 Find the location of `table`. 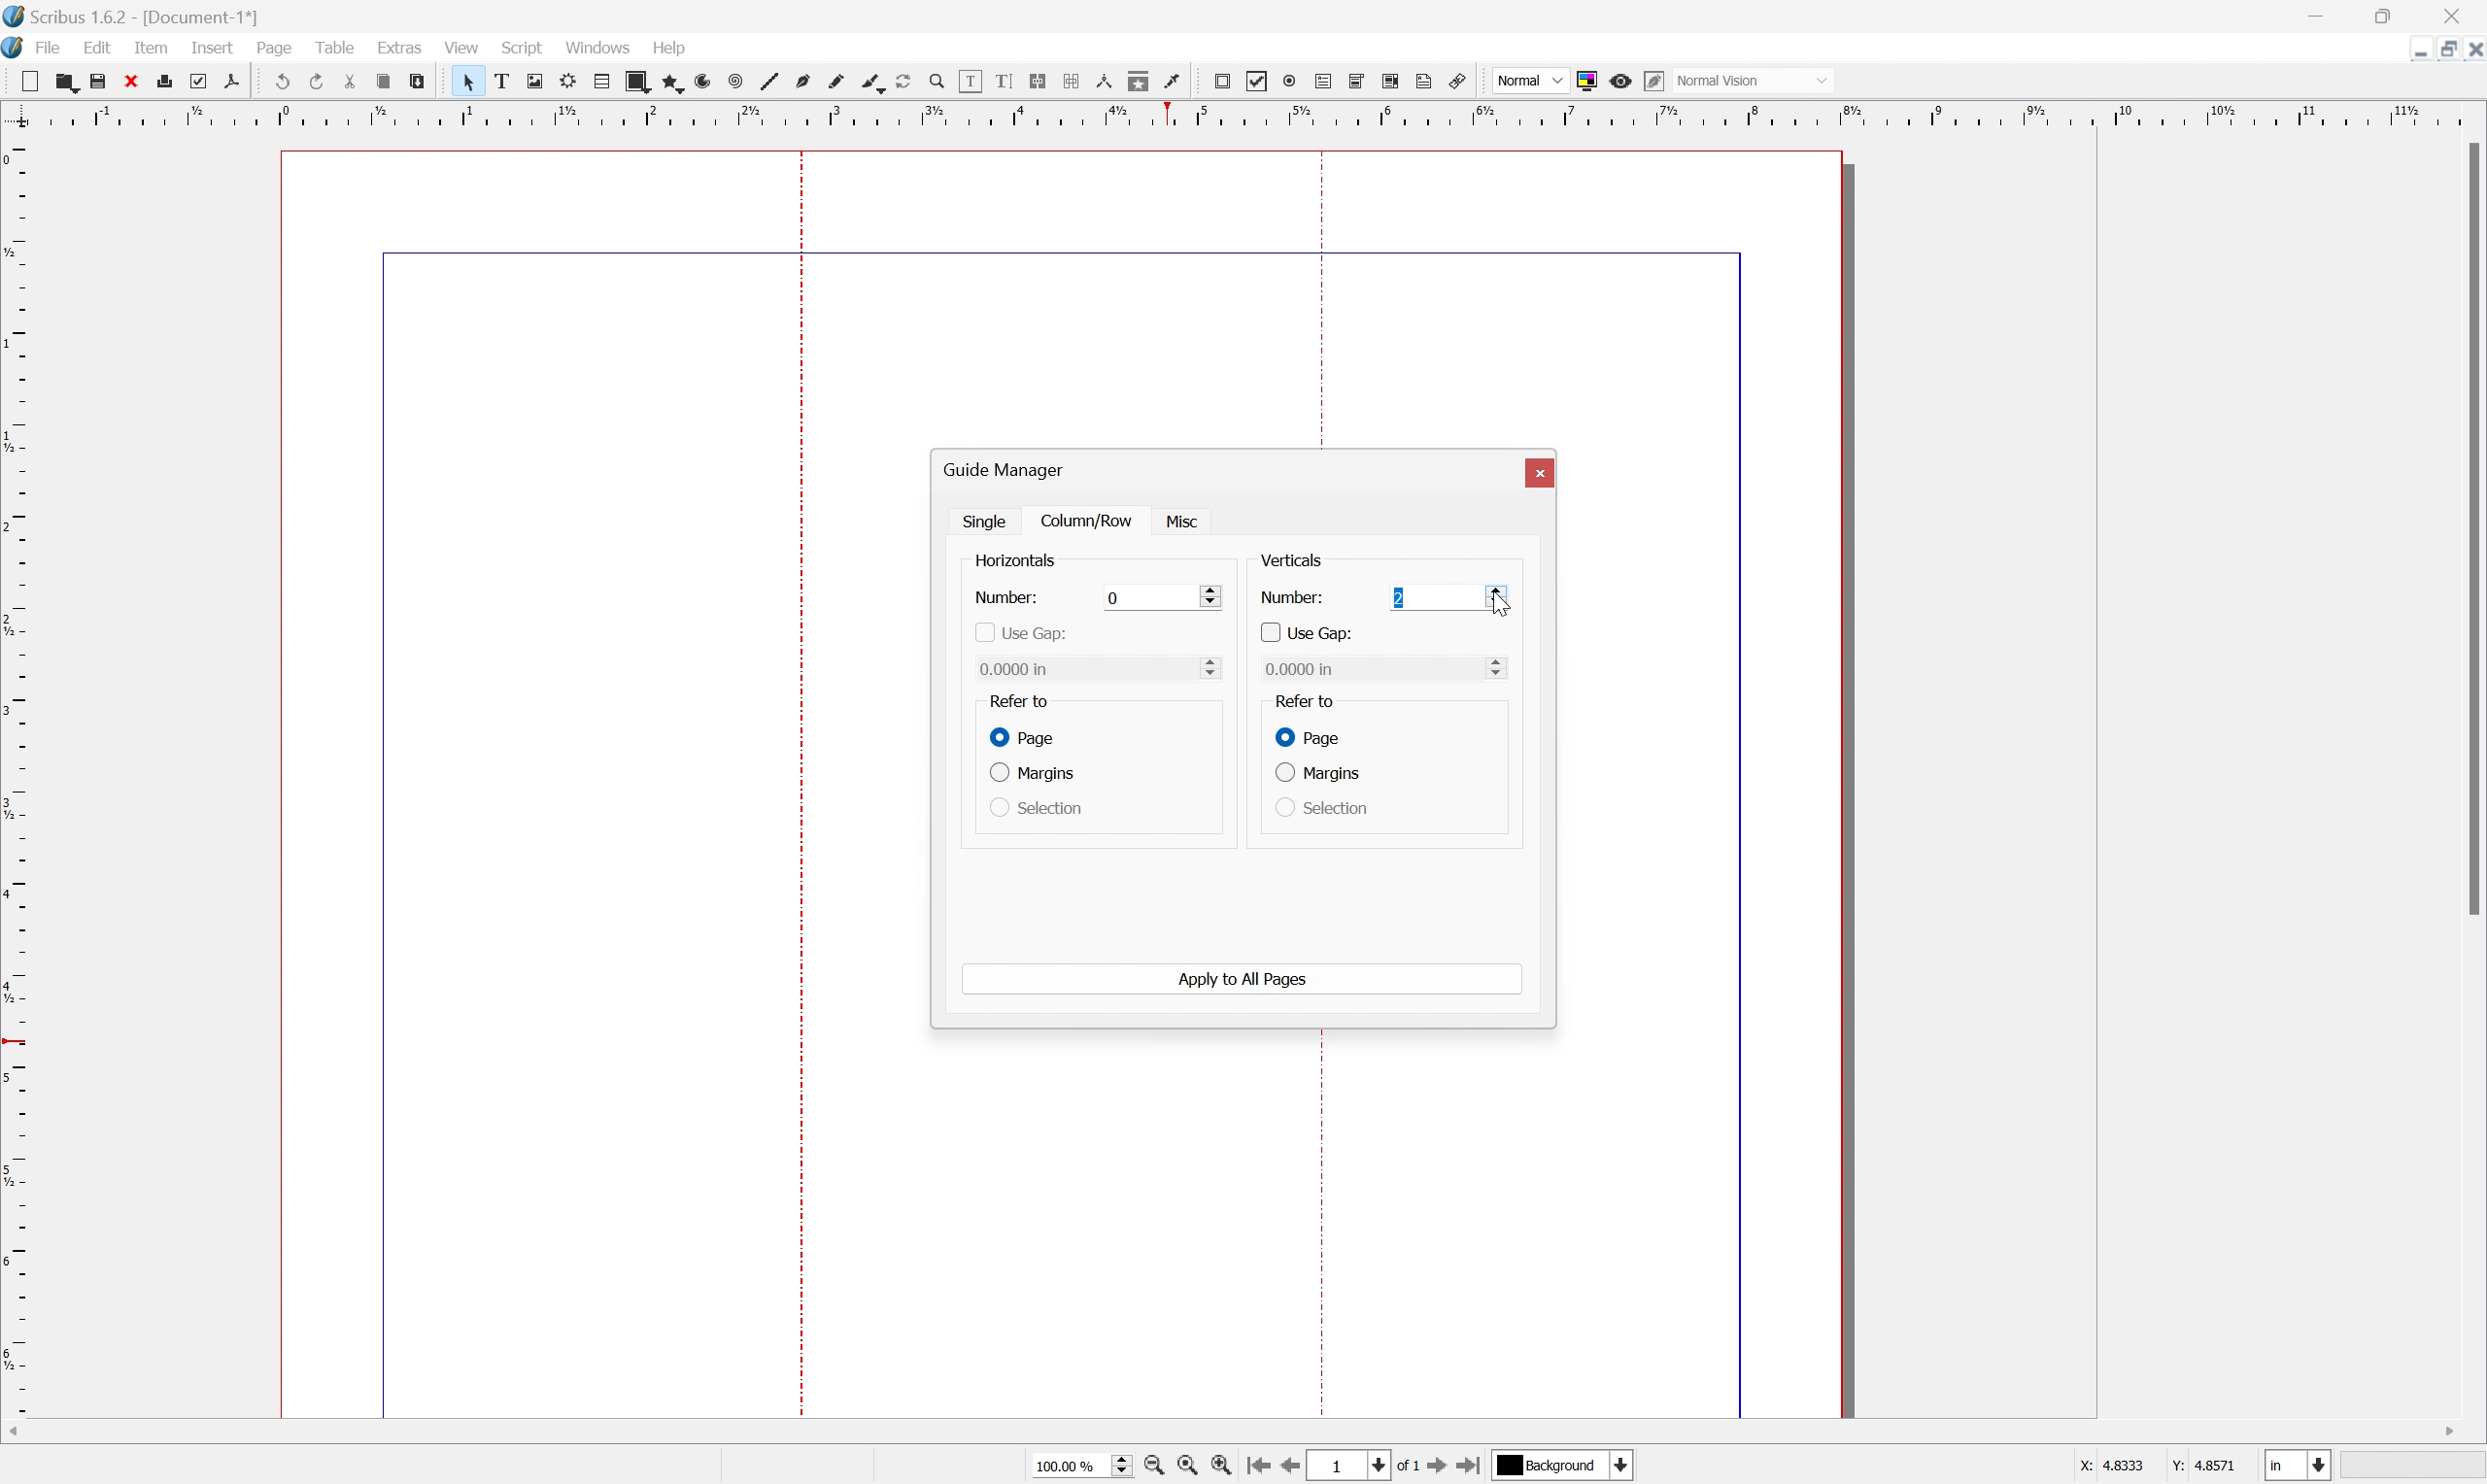

table is located at coordinates (602, 83).